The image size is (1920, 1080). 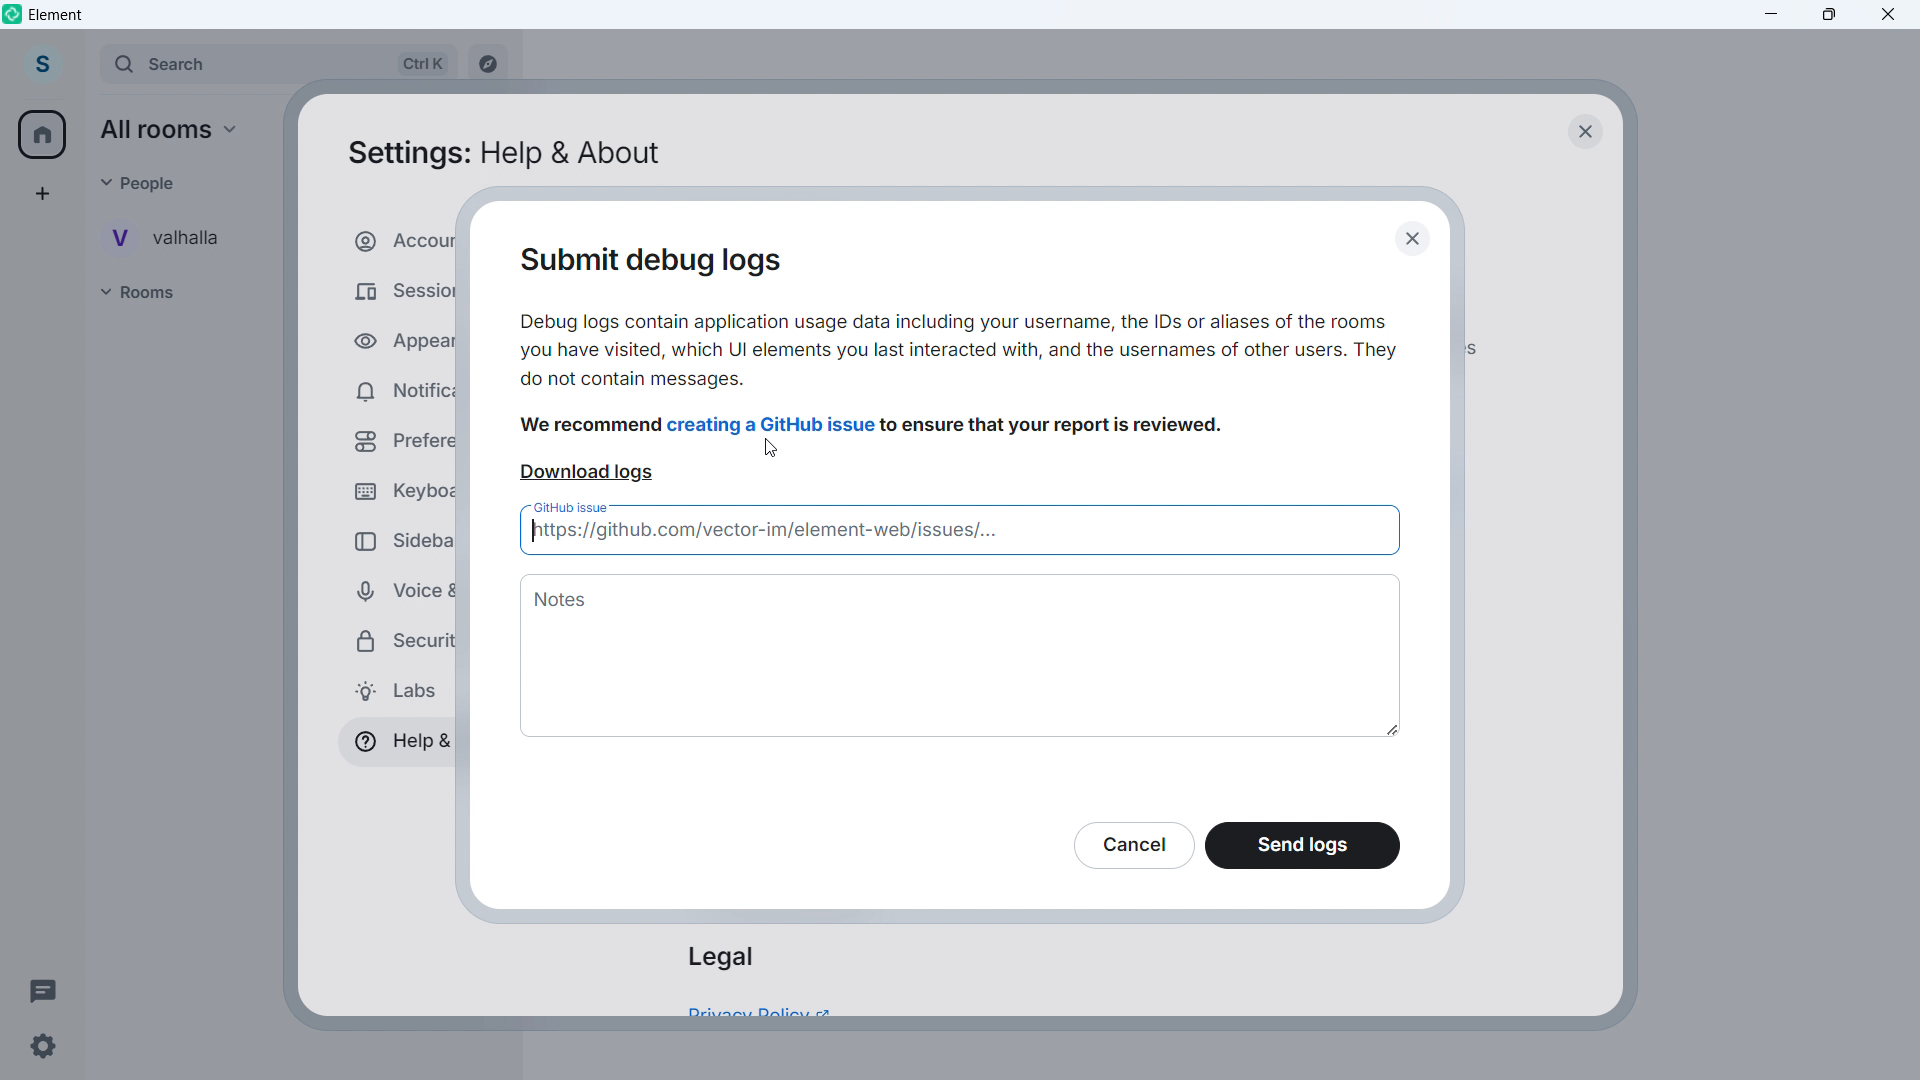 What do you see at coordinates (592, 426) in the screenshot?
I see `we recommend` at bounding box center [592, 426].